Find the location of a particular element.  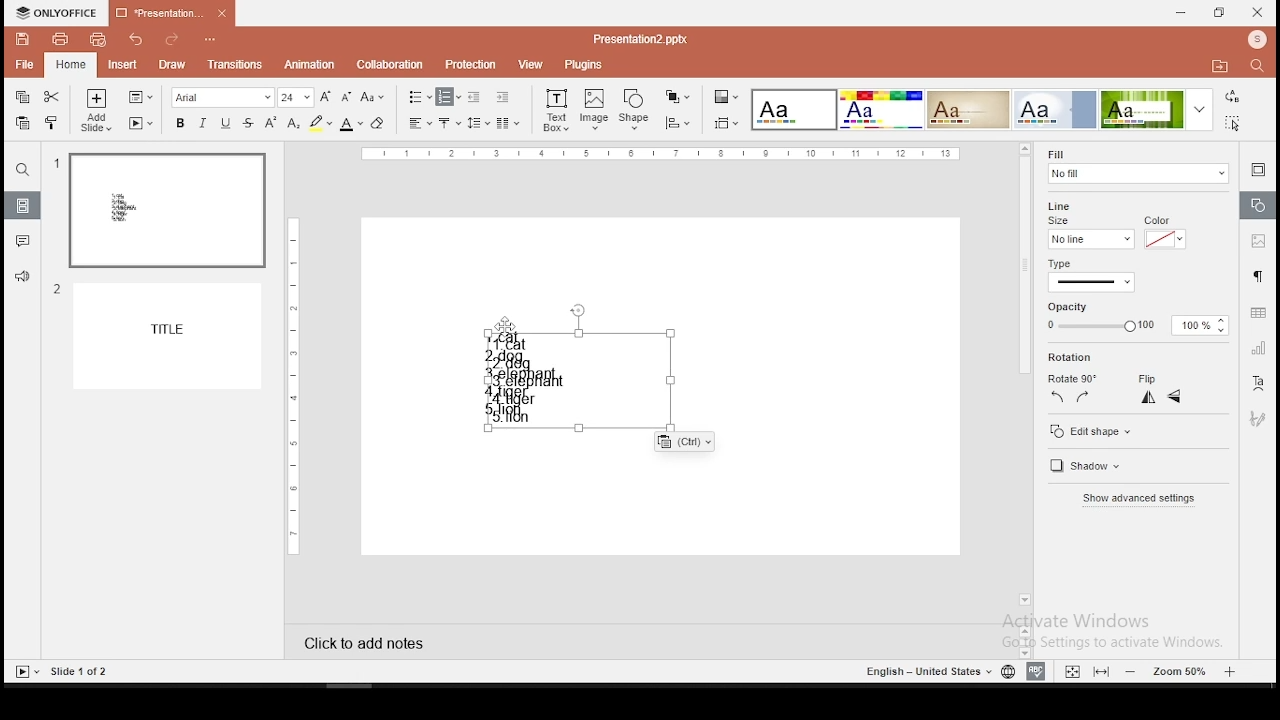

horizontal align is located at coordinates (419, 124).